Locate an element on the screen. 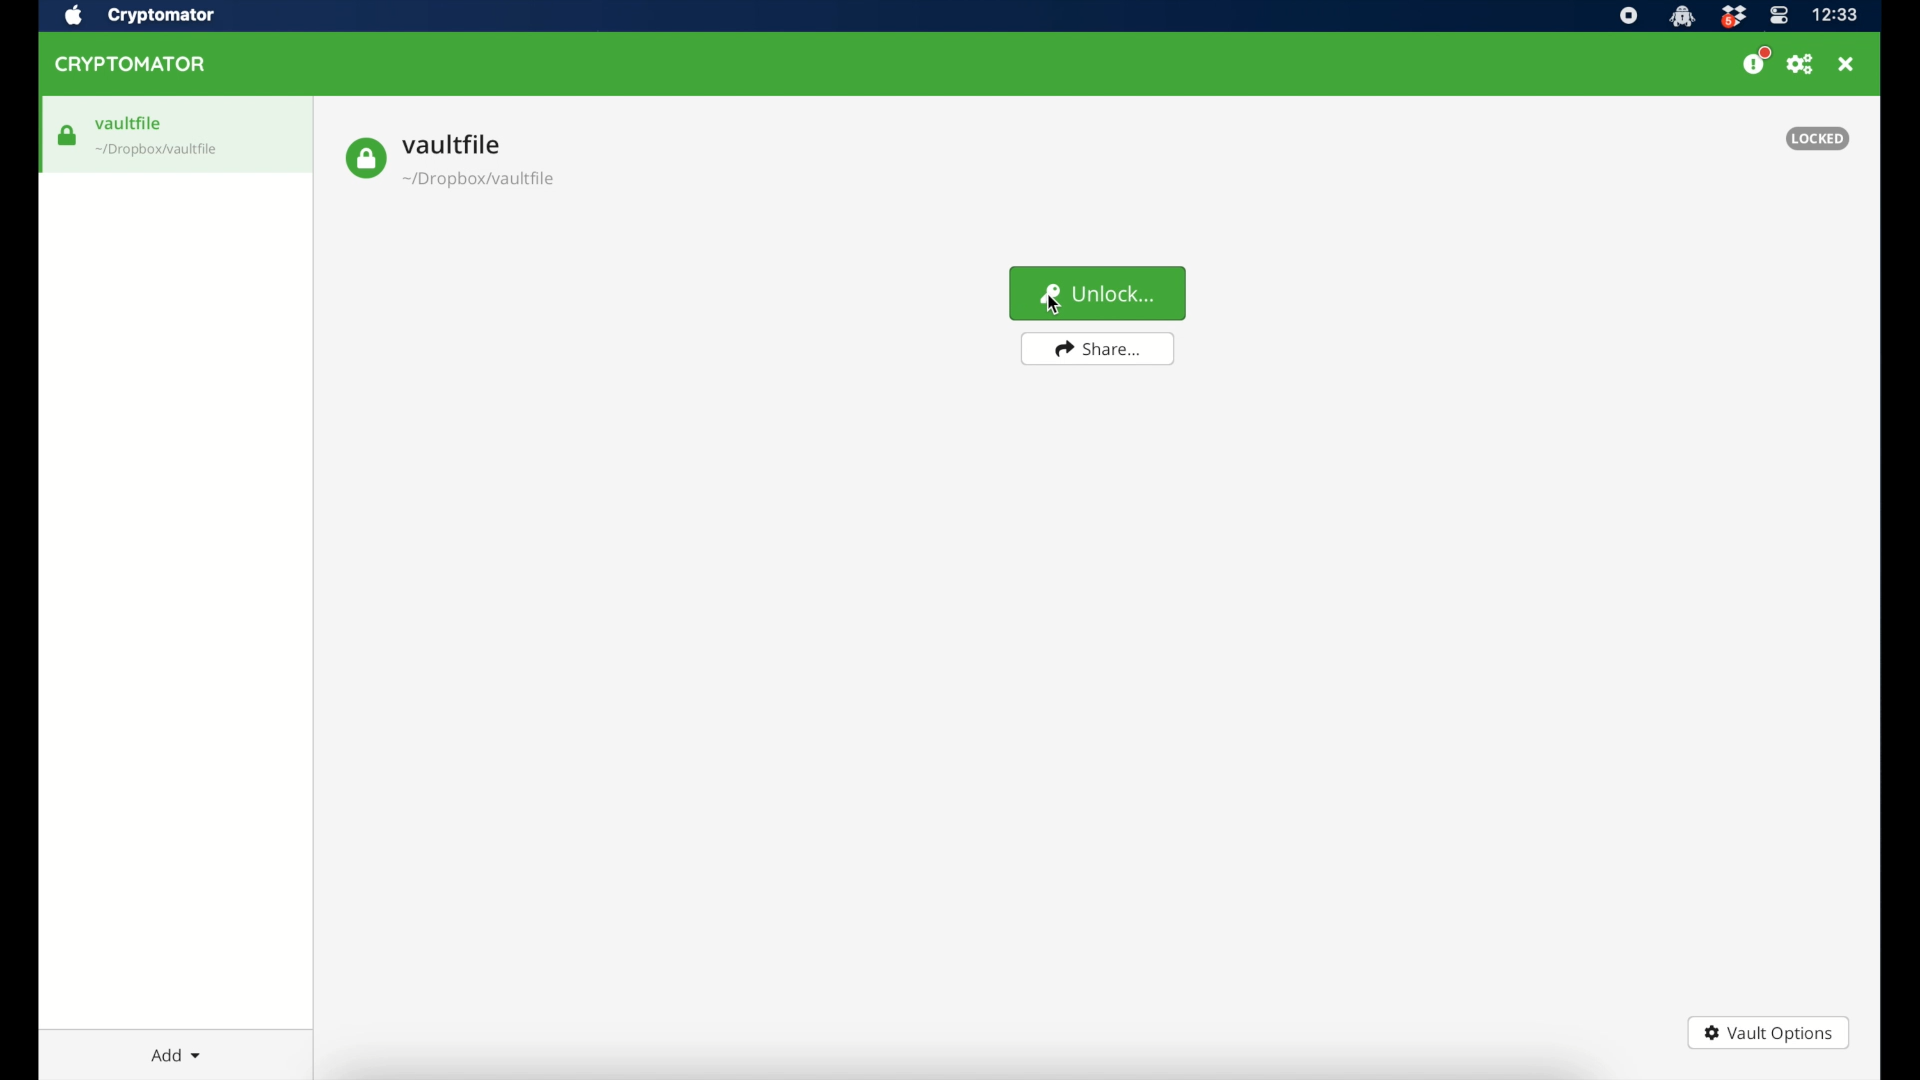 The width and height of the screenshot is (1920, 1080). screen recorder icon is located at coordinates (1630, 15).